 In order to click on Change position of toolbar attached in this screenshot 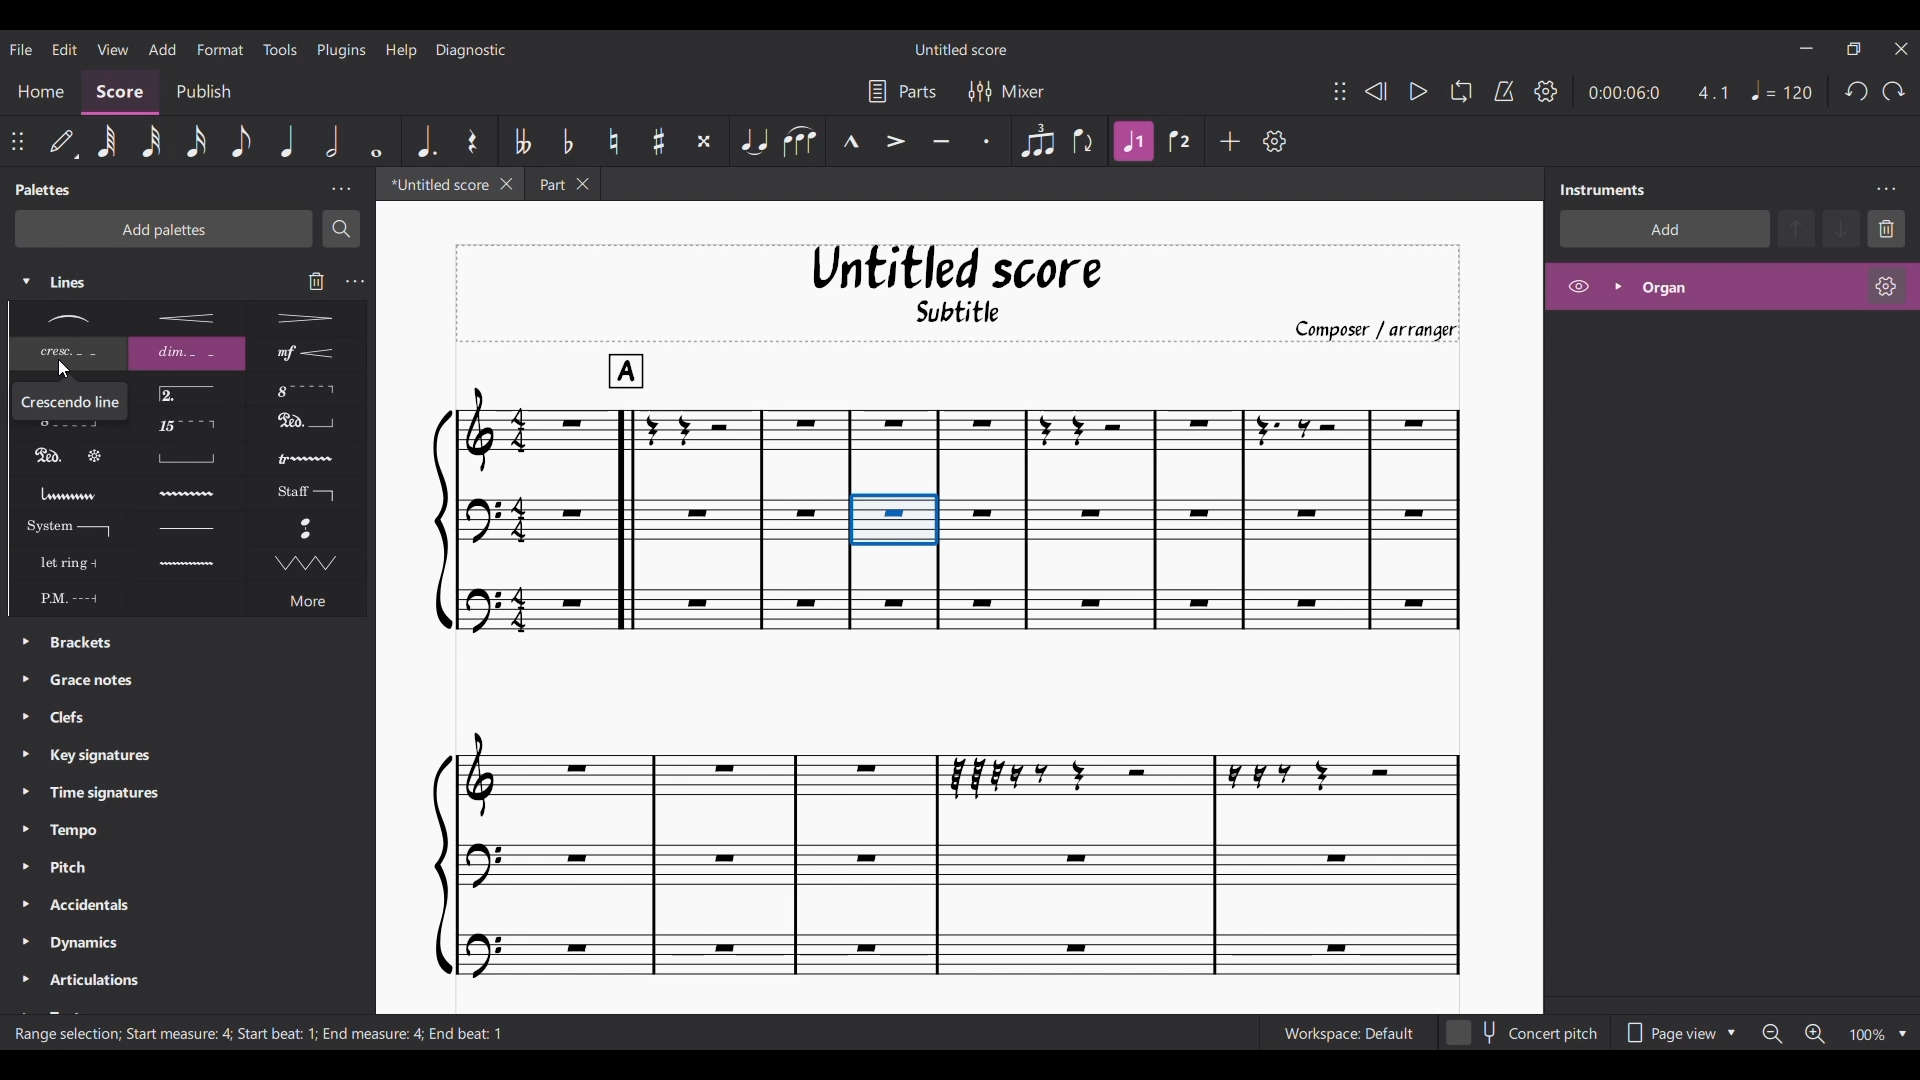, I will do `click(17, 141)`.